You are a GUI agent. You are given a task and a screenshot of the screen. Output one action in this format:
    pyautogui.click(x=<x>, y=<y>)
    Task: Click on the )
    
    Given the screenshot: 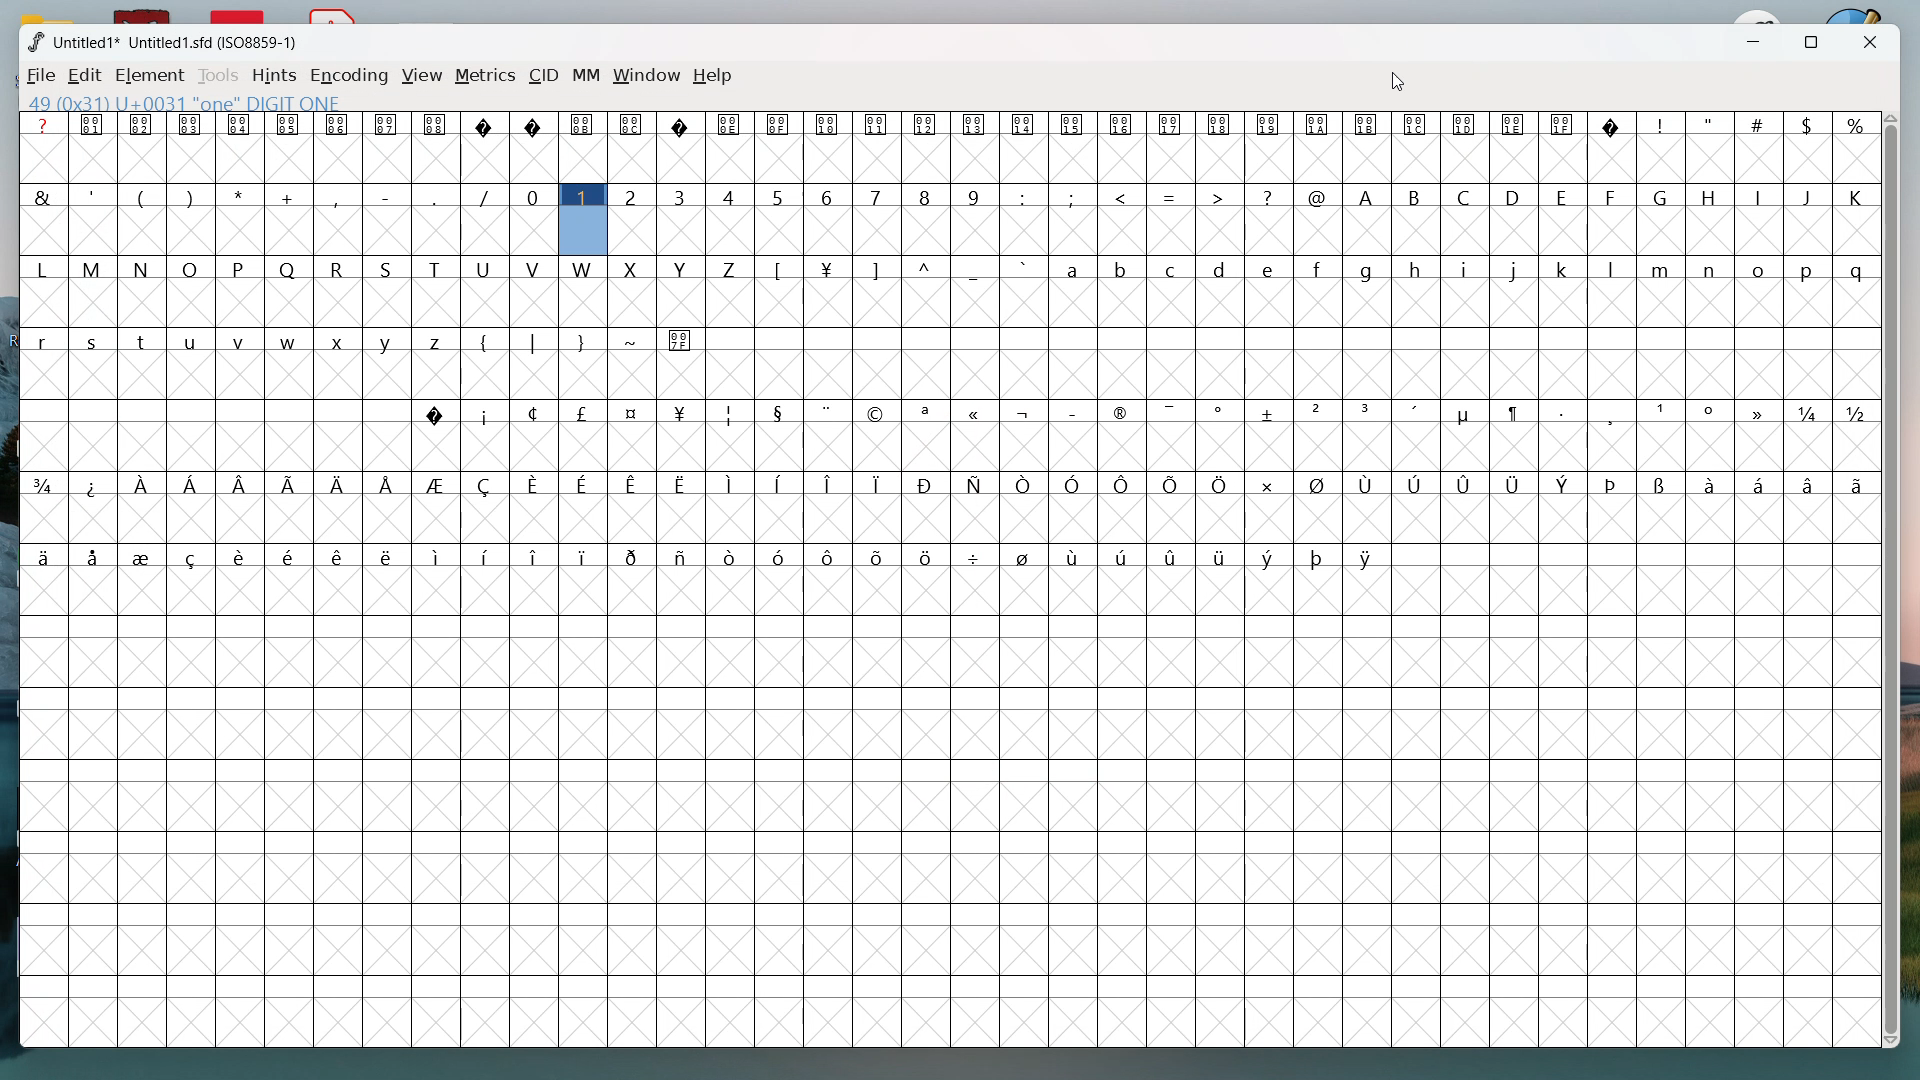 What is the action you would take?
    pyautogui.click(x=192, y=196)
    